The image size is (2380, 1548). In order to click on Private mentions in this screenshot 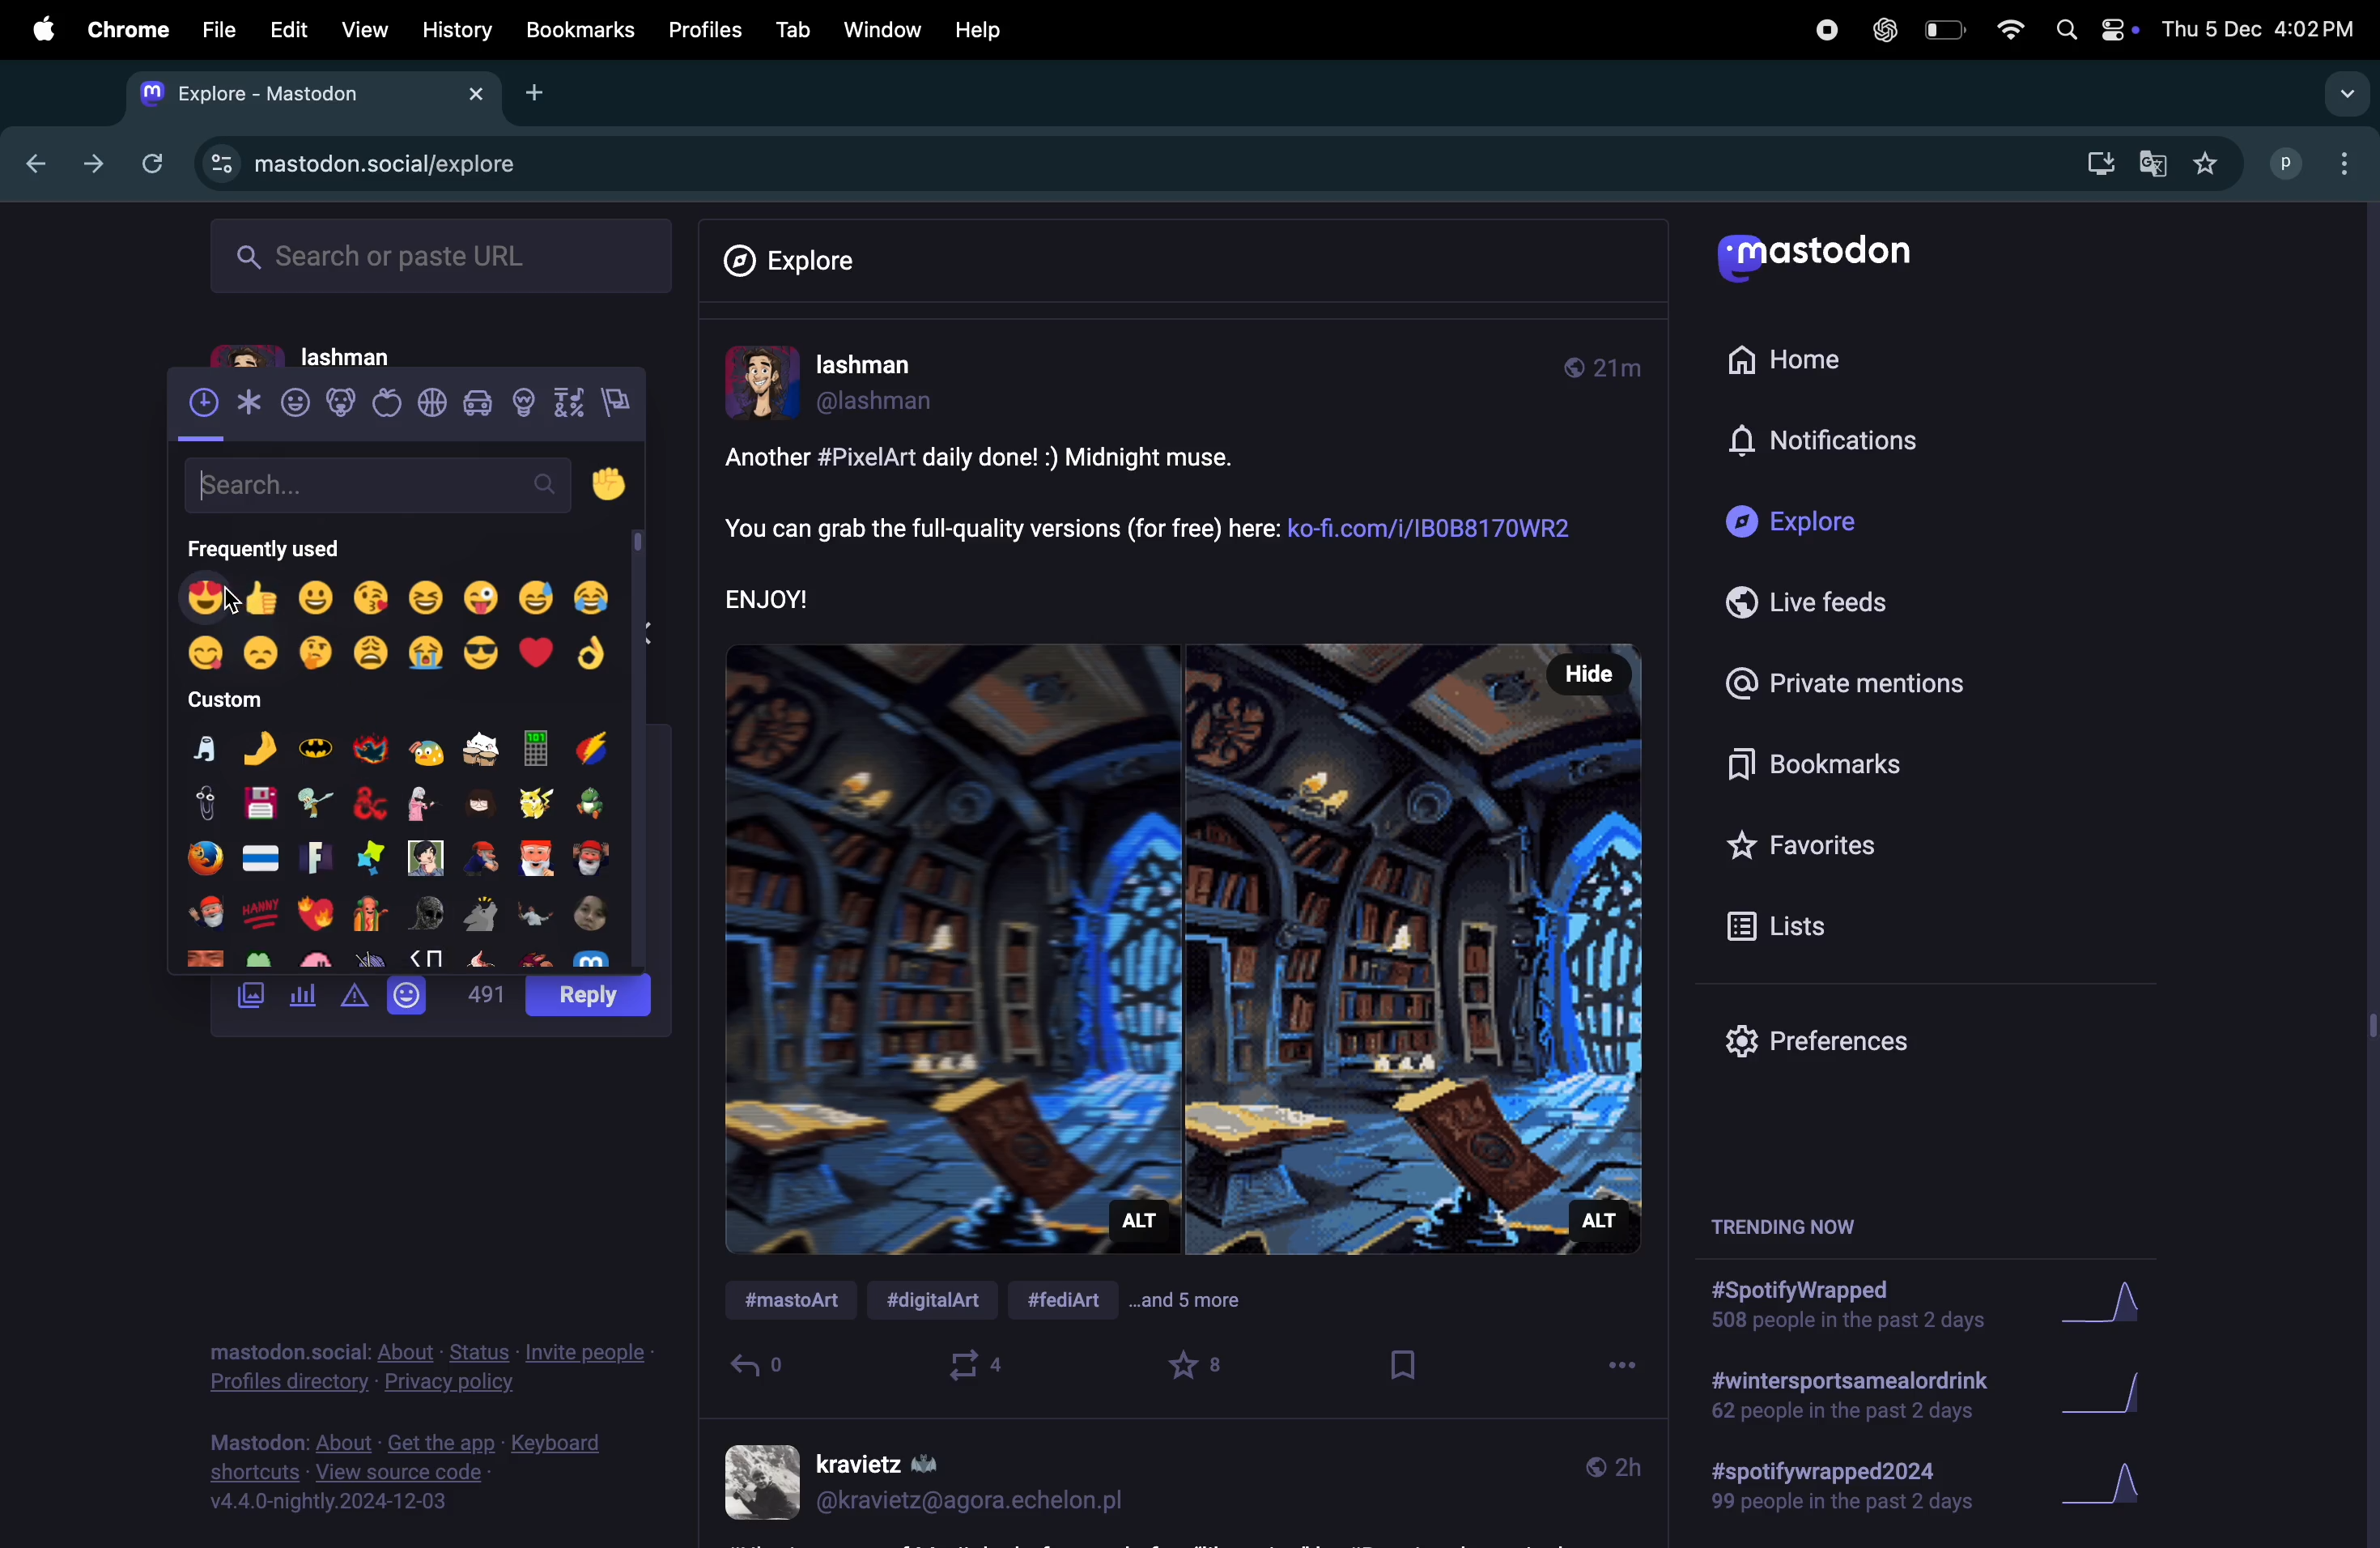, I will do `click(1846, 682)`.